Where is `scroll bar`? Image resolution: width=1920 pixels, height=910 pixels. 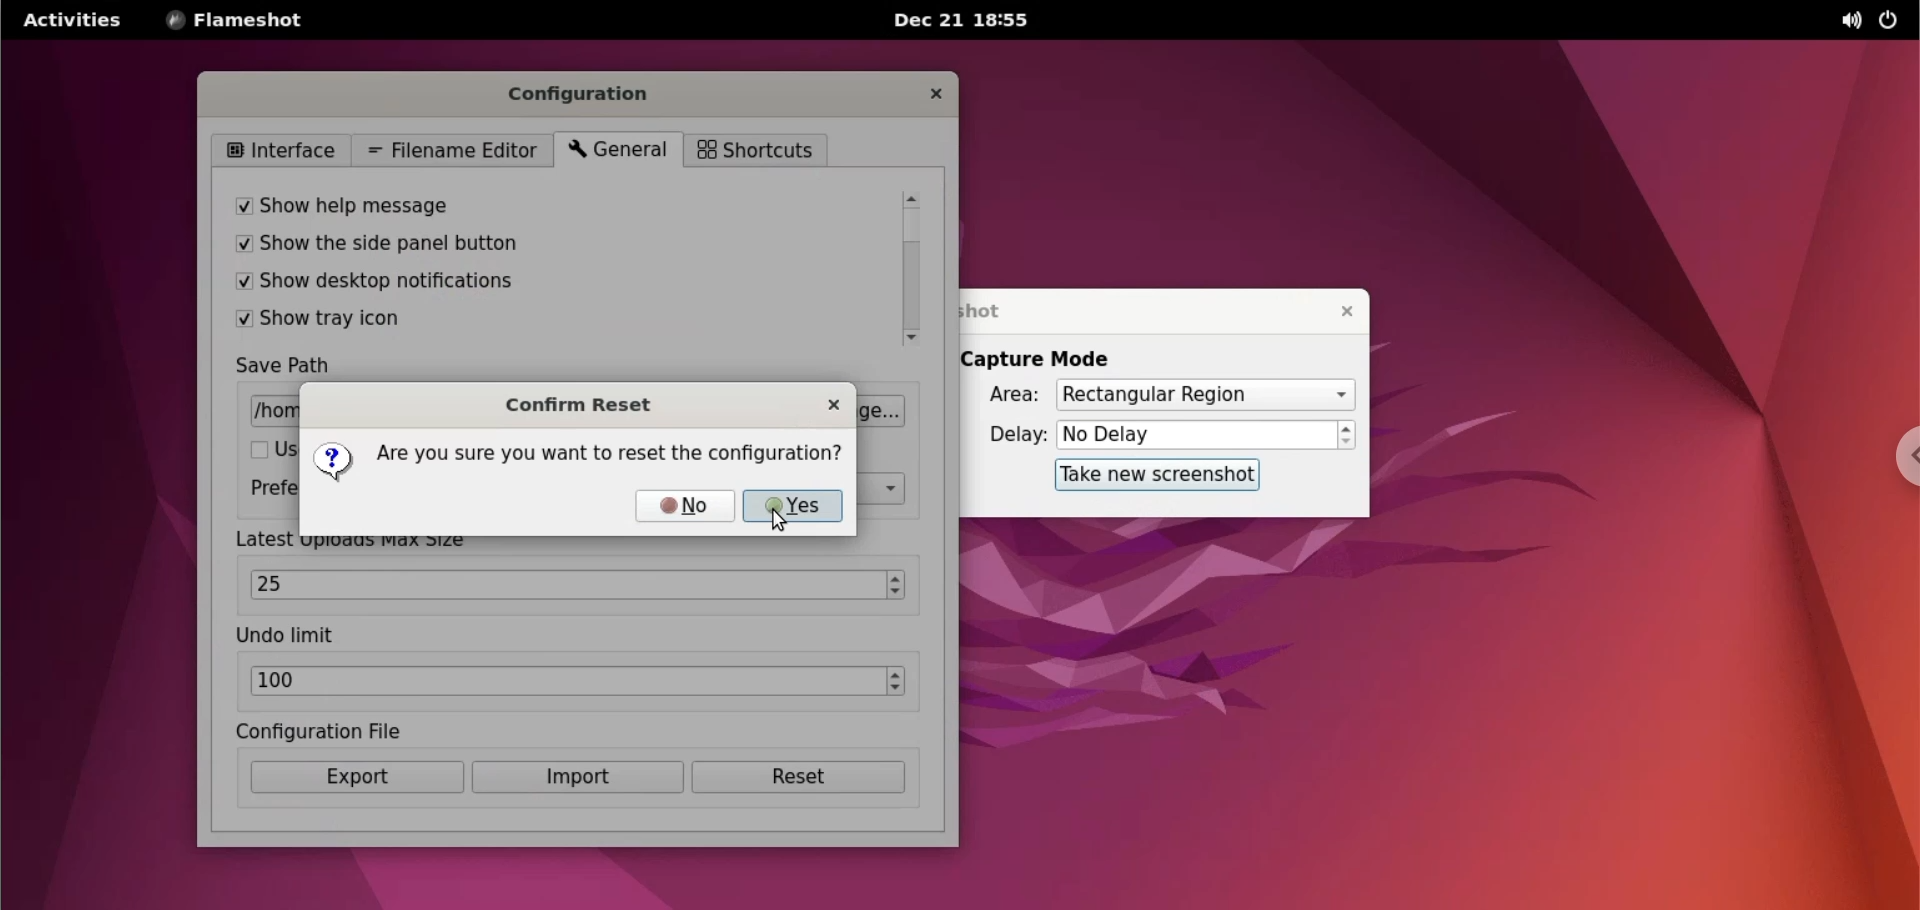
scroll bar is located at coordinates (908, 265).